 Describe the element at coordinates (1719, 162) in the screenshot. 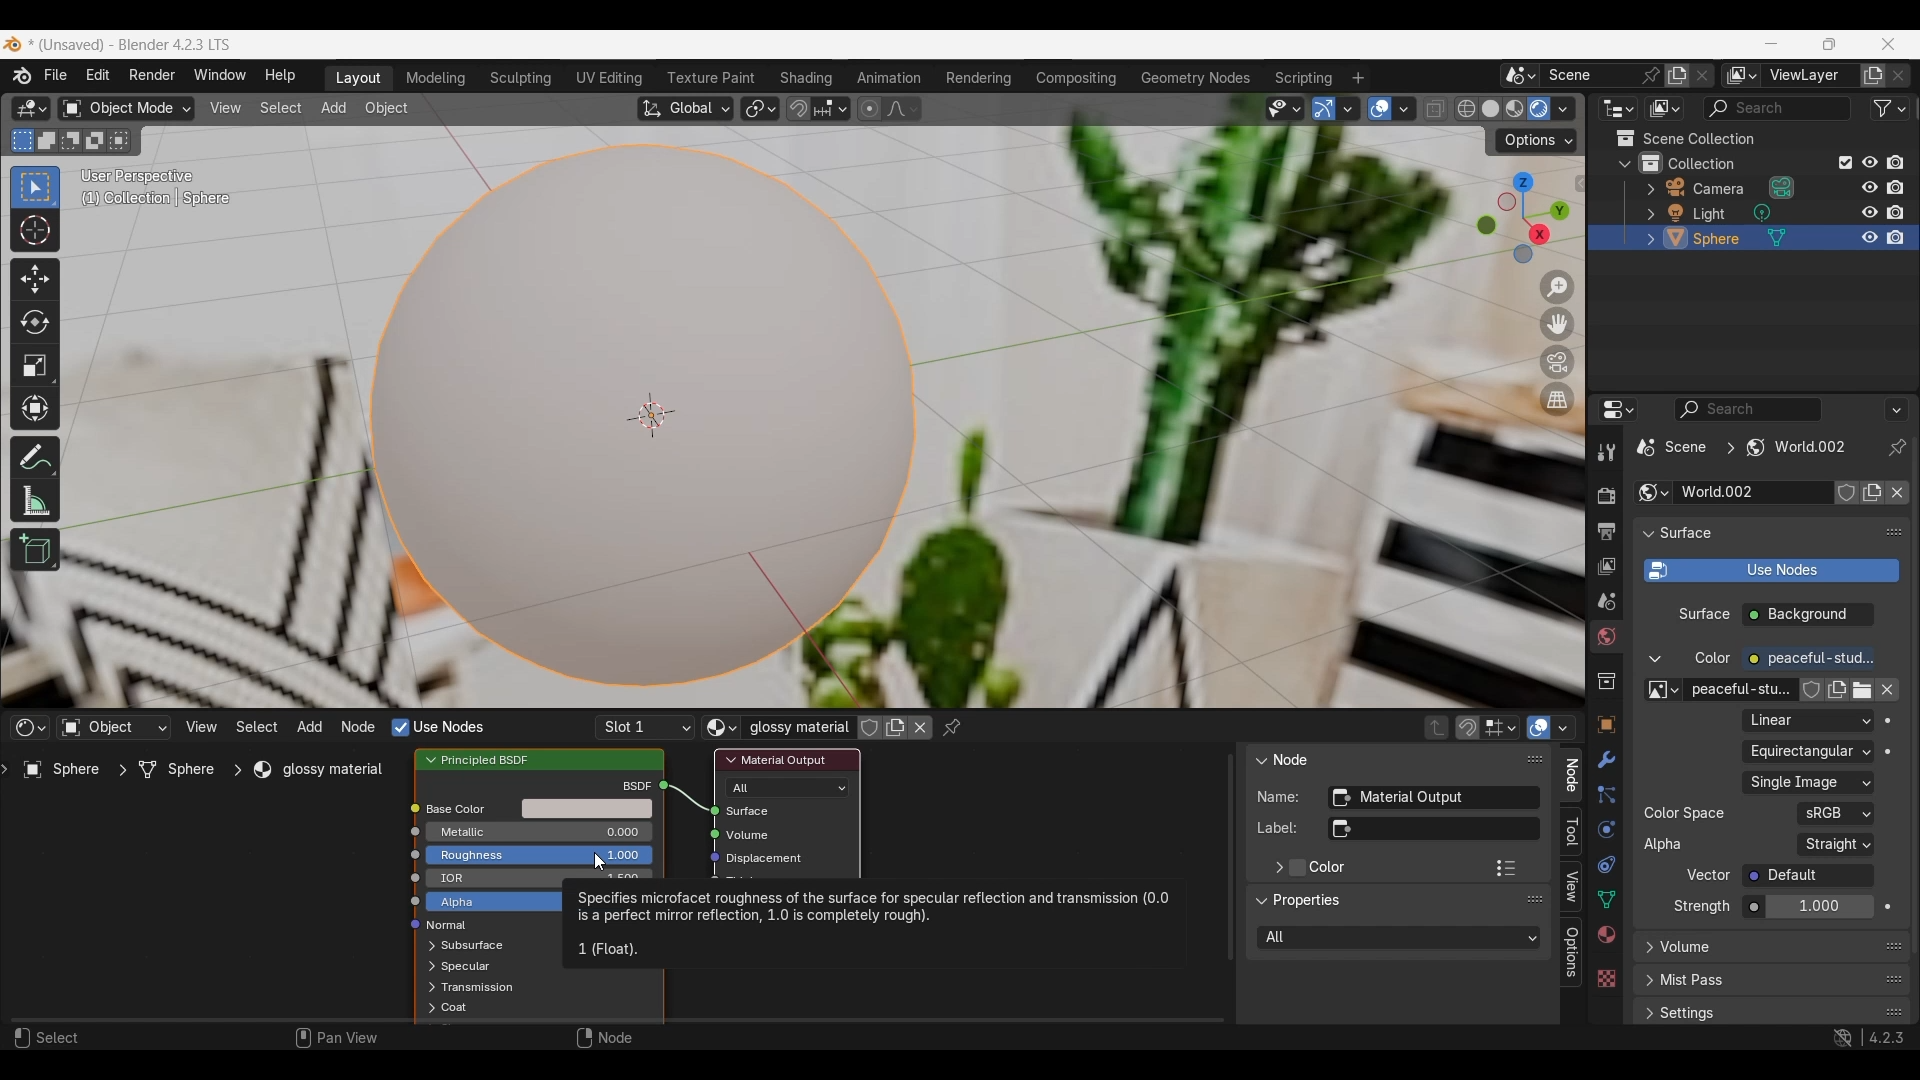

I see `collection` at that location.